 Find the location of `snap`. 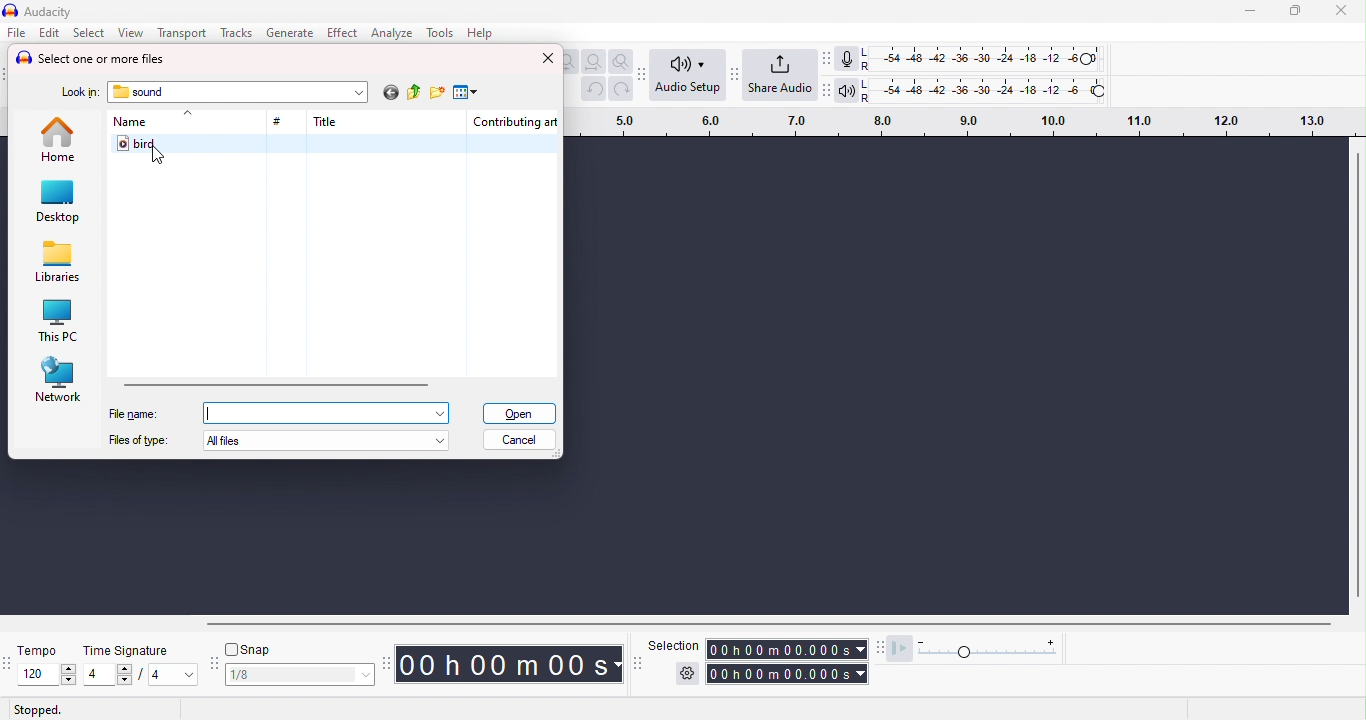

snap is located at coordinates (251, 651).